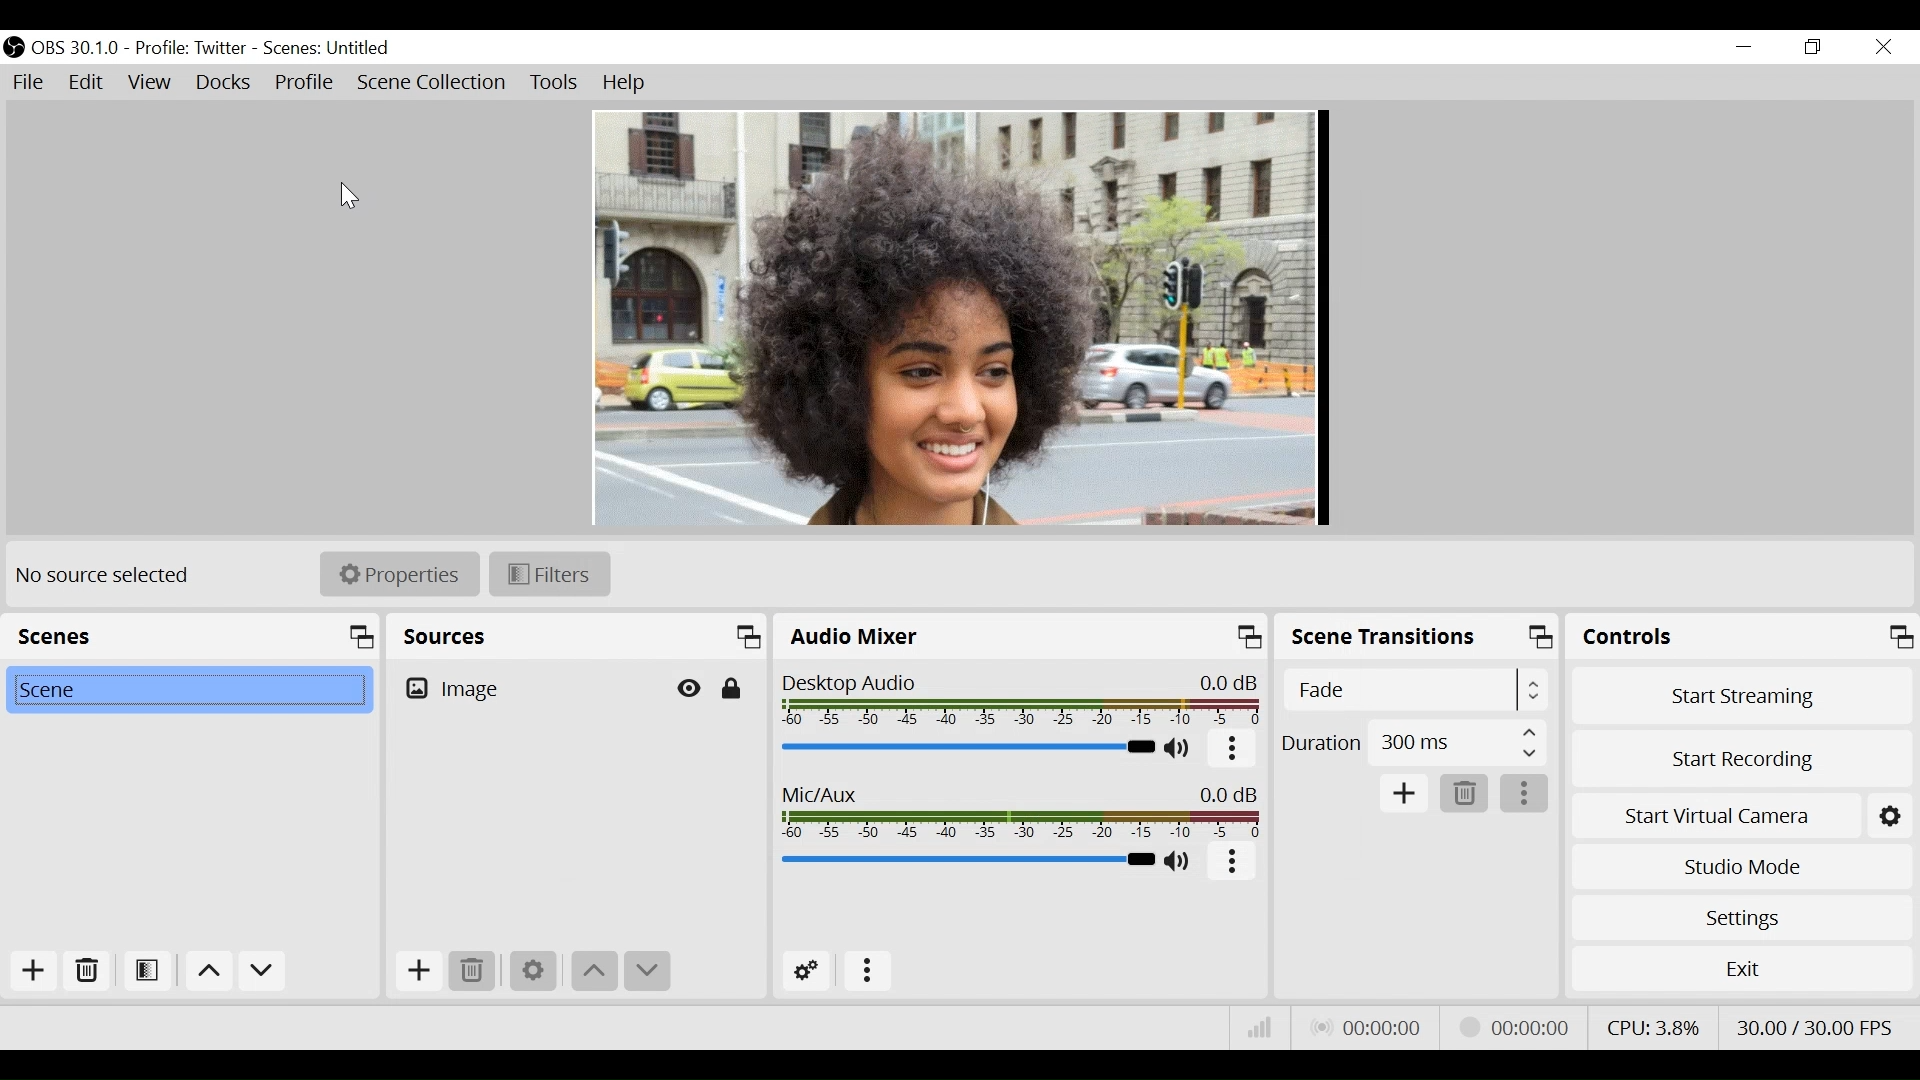 The height and width of the screenshot is (1080, 1920). Describe the element at coordinates (531, 972) in the screenshot. I see `Settings` at that location.